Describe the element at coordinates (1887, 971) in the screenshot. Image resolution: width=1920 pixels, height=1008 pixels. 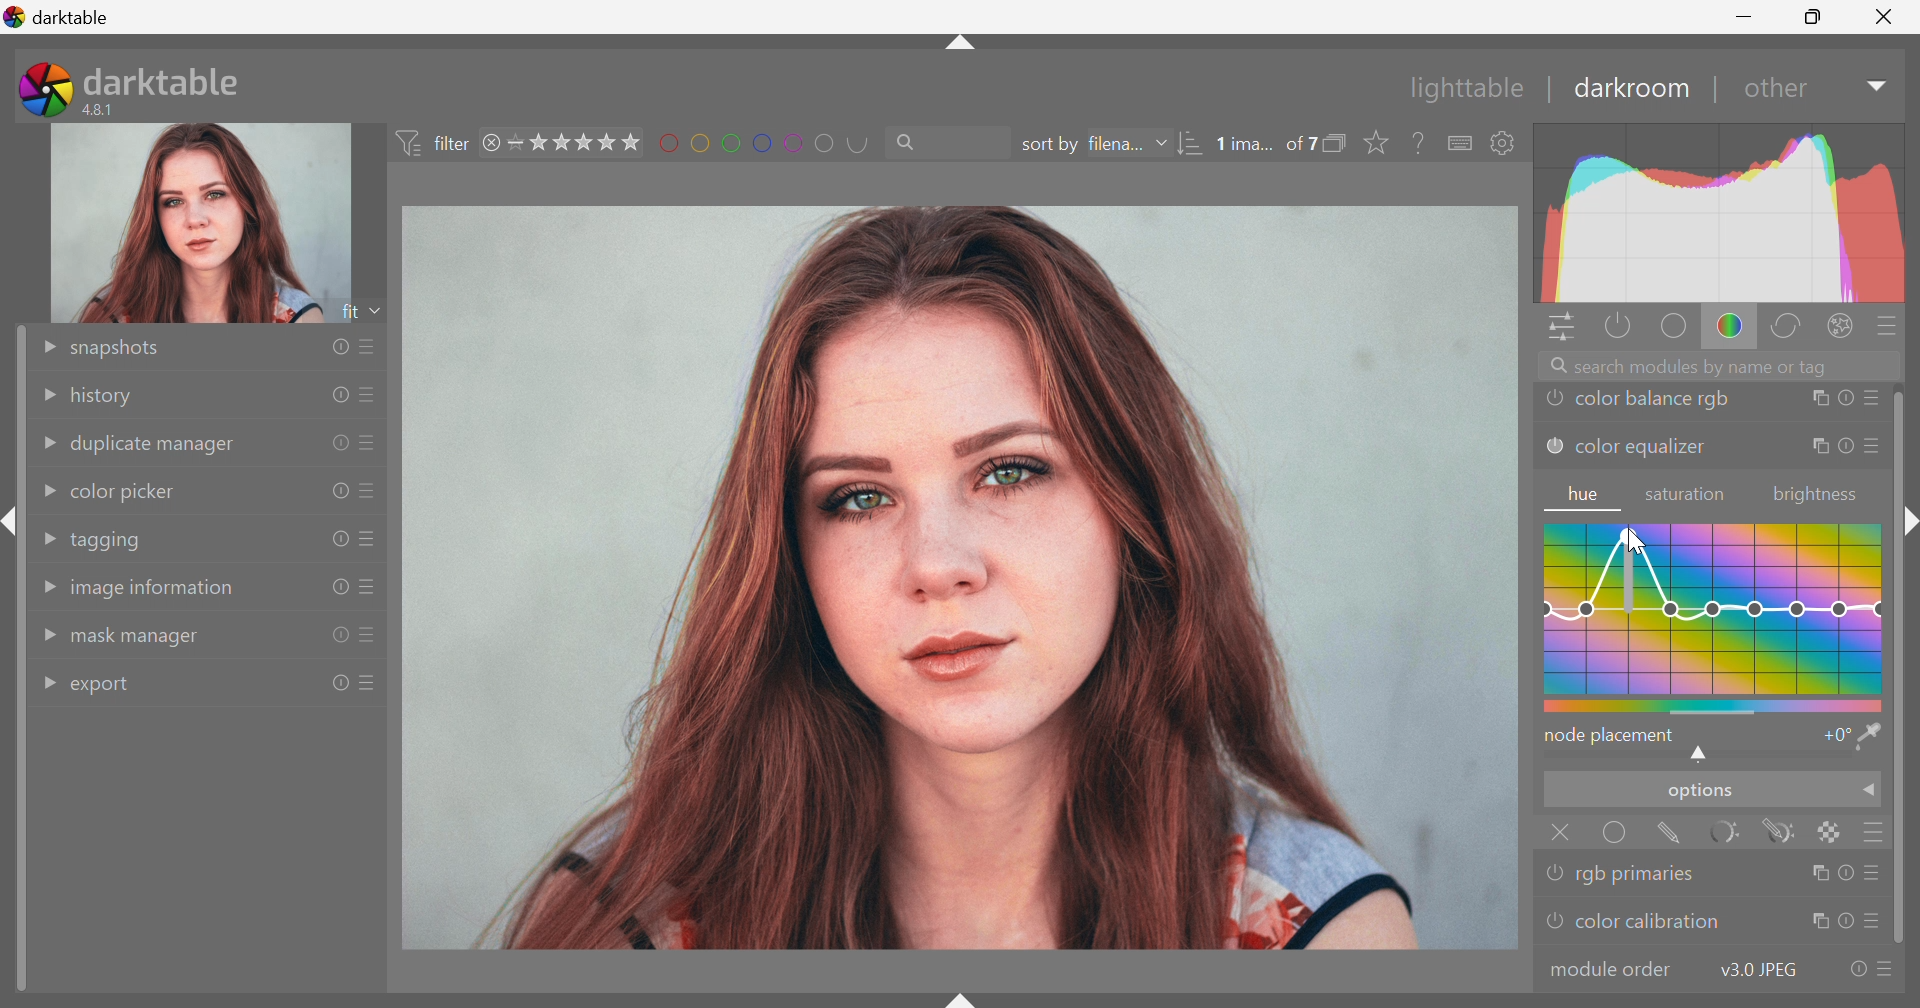
I see `presets` at that location.